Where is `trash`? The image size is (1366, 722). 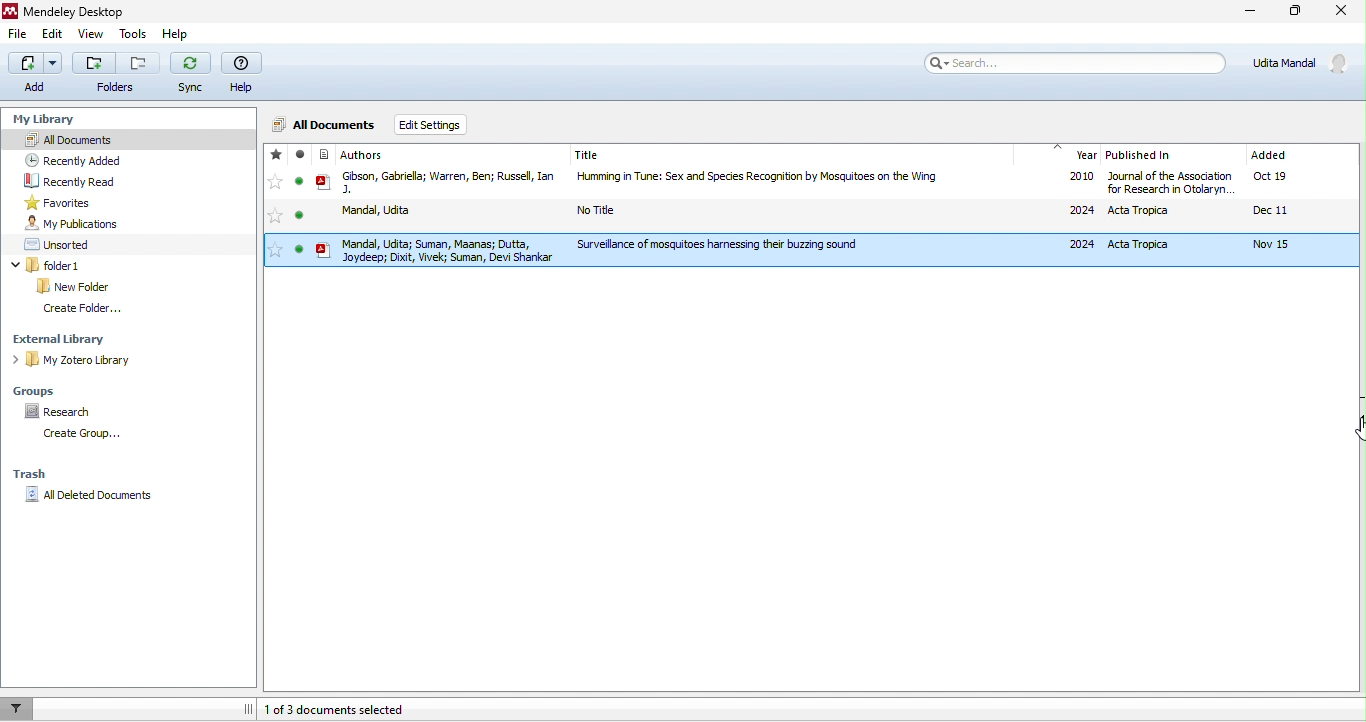
trash is located at coordinates (30, 473).